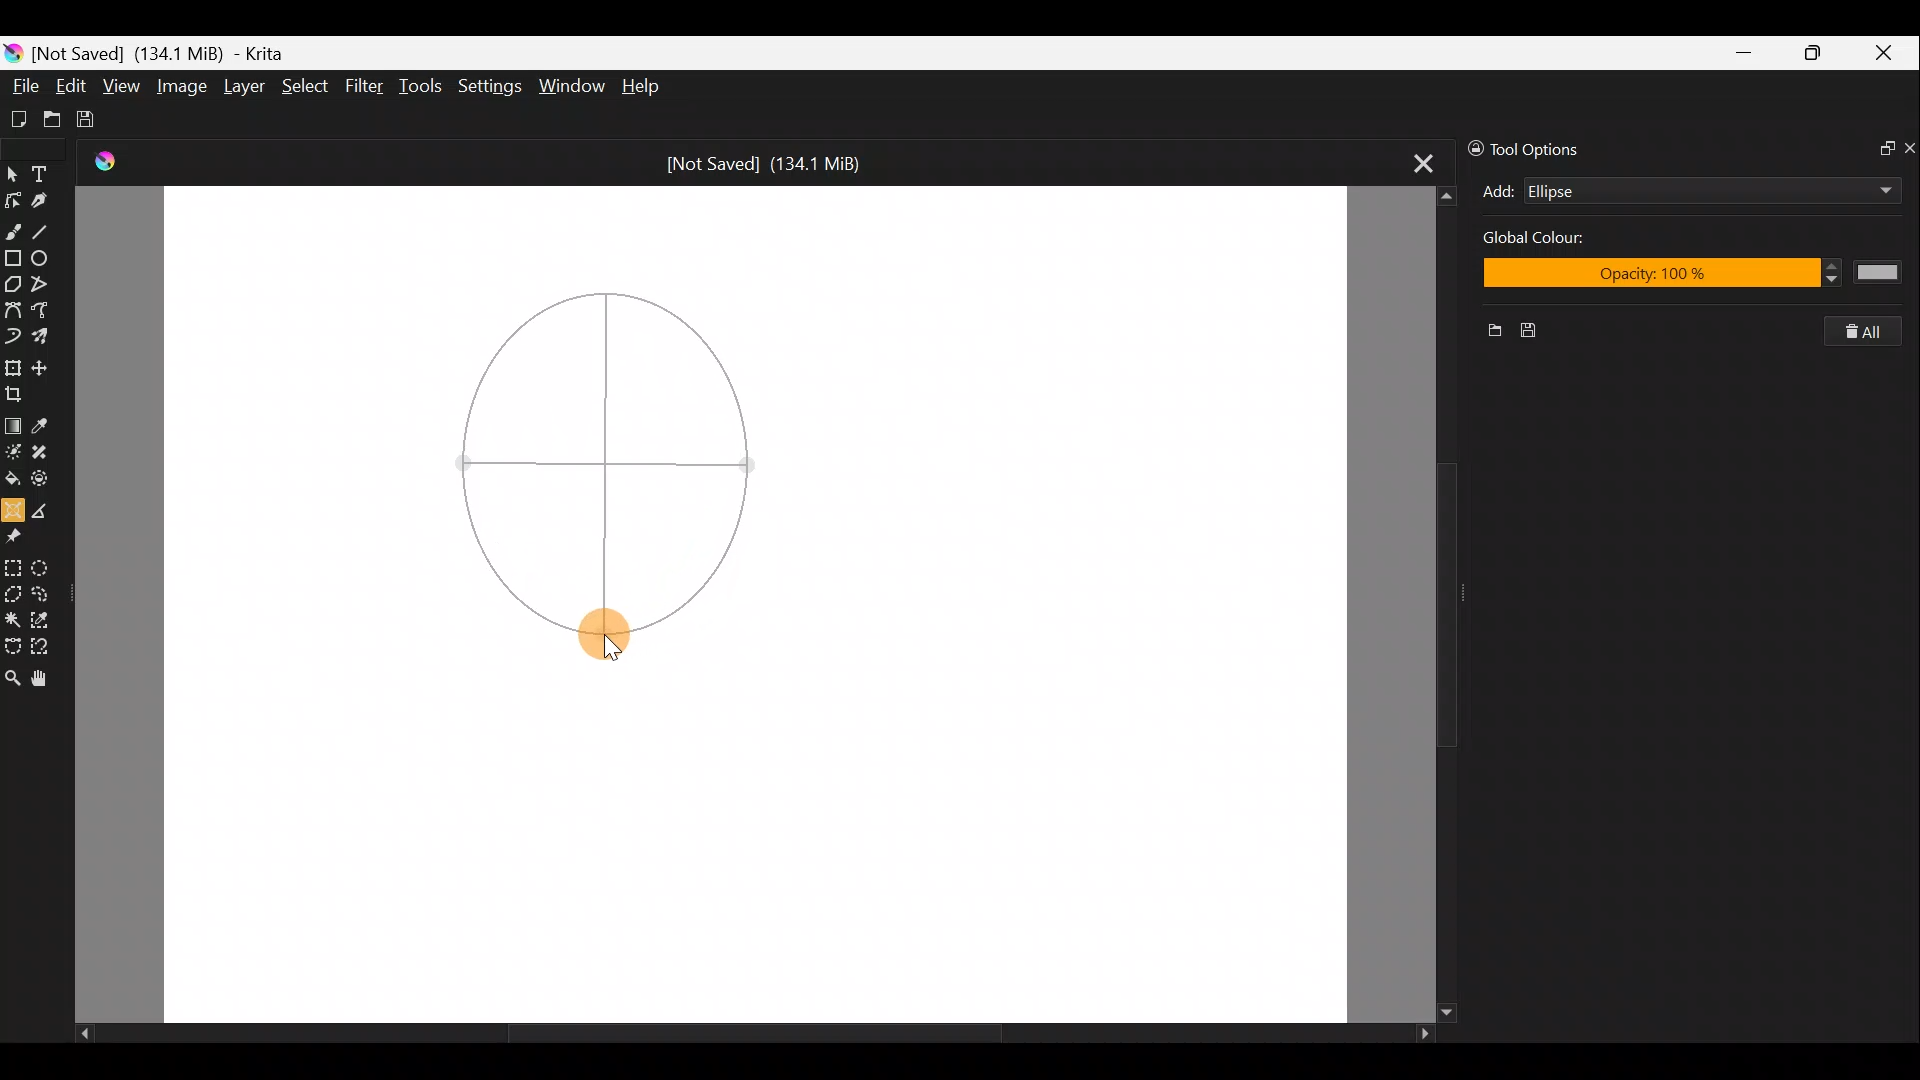 The height and width of the screenshot is (1080, 1920). Describe the element at coordinates (13, 424) in the screenshot. I see `Draw a gradient` at that location.